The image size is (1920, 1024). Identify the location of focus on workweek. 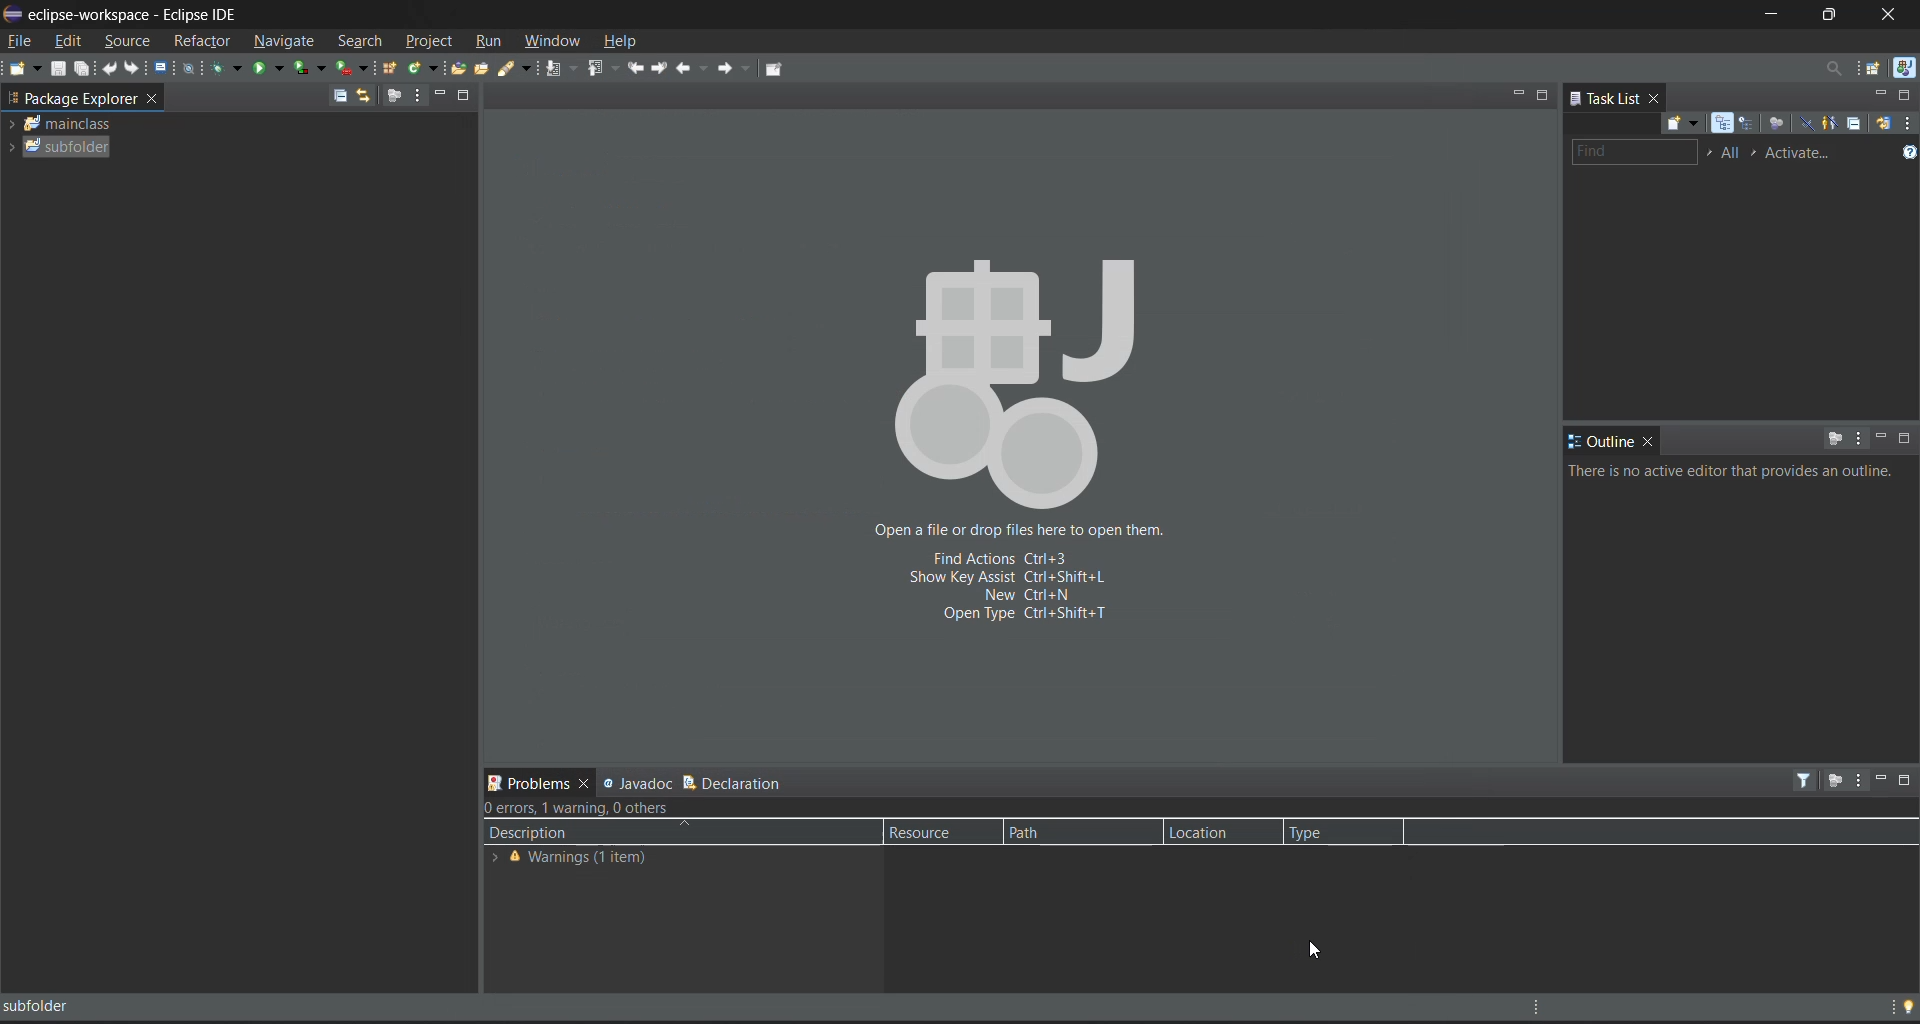
(1775, 122).